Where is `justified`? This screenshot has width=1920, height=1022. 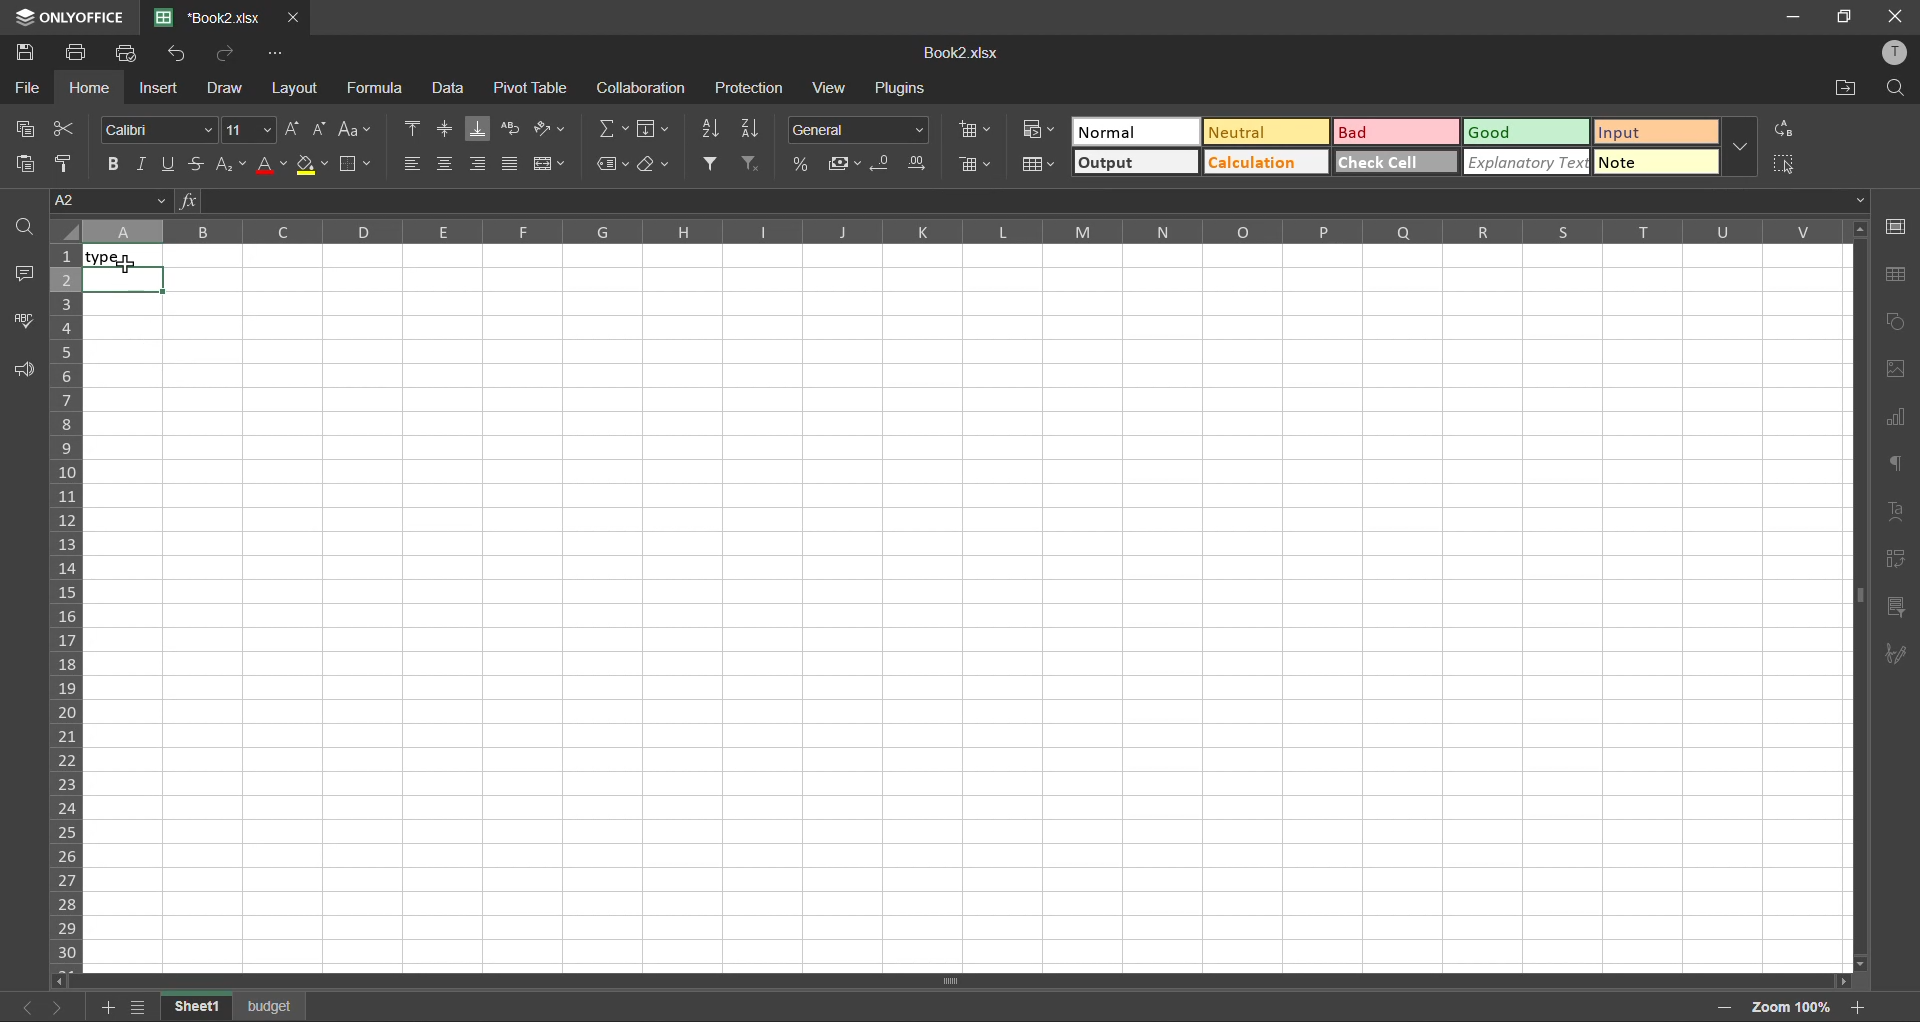
justified is located at coordinates (512, 163).